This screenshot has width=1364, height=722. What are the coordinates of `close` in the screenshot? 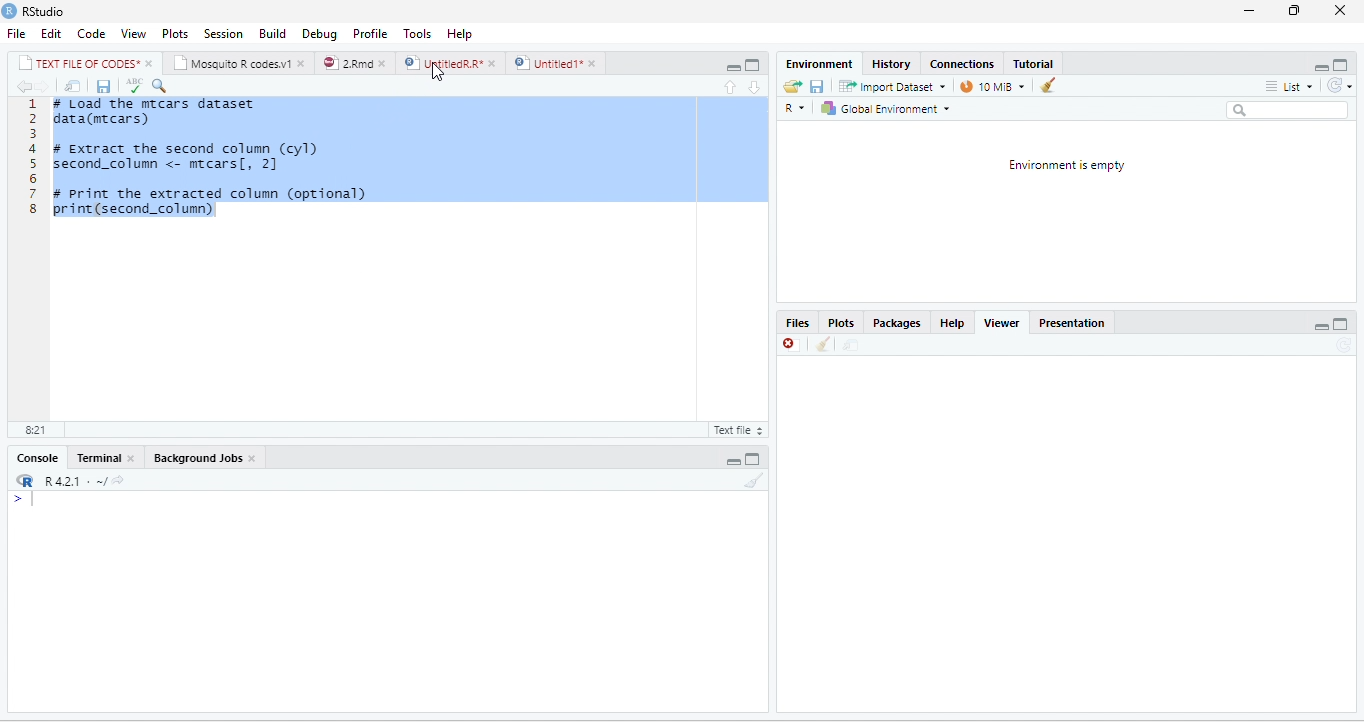 It's located at (304, 63).